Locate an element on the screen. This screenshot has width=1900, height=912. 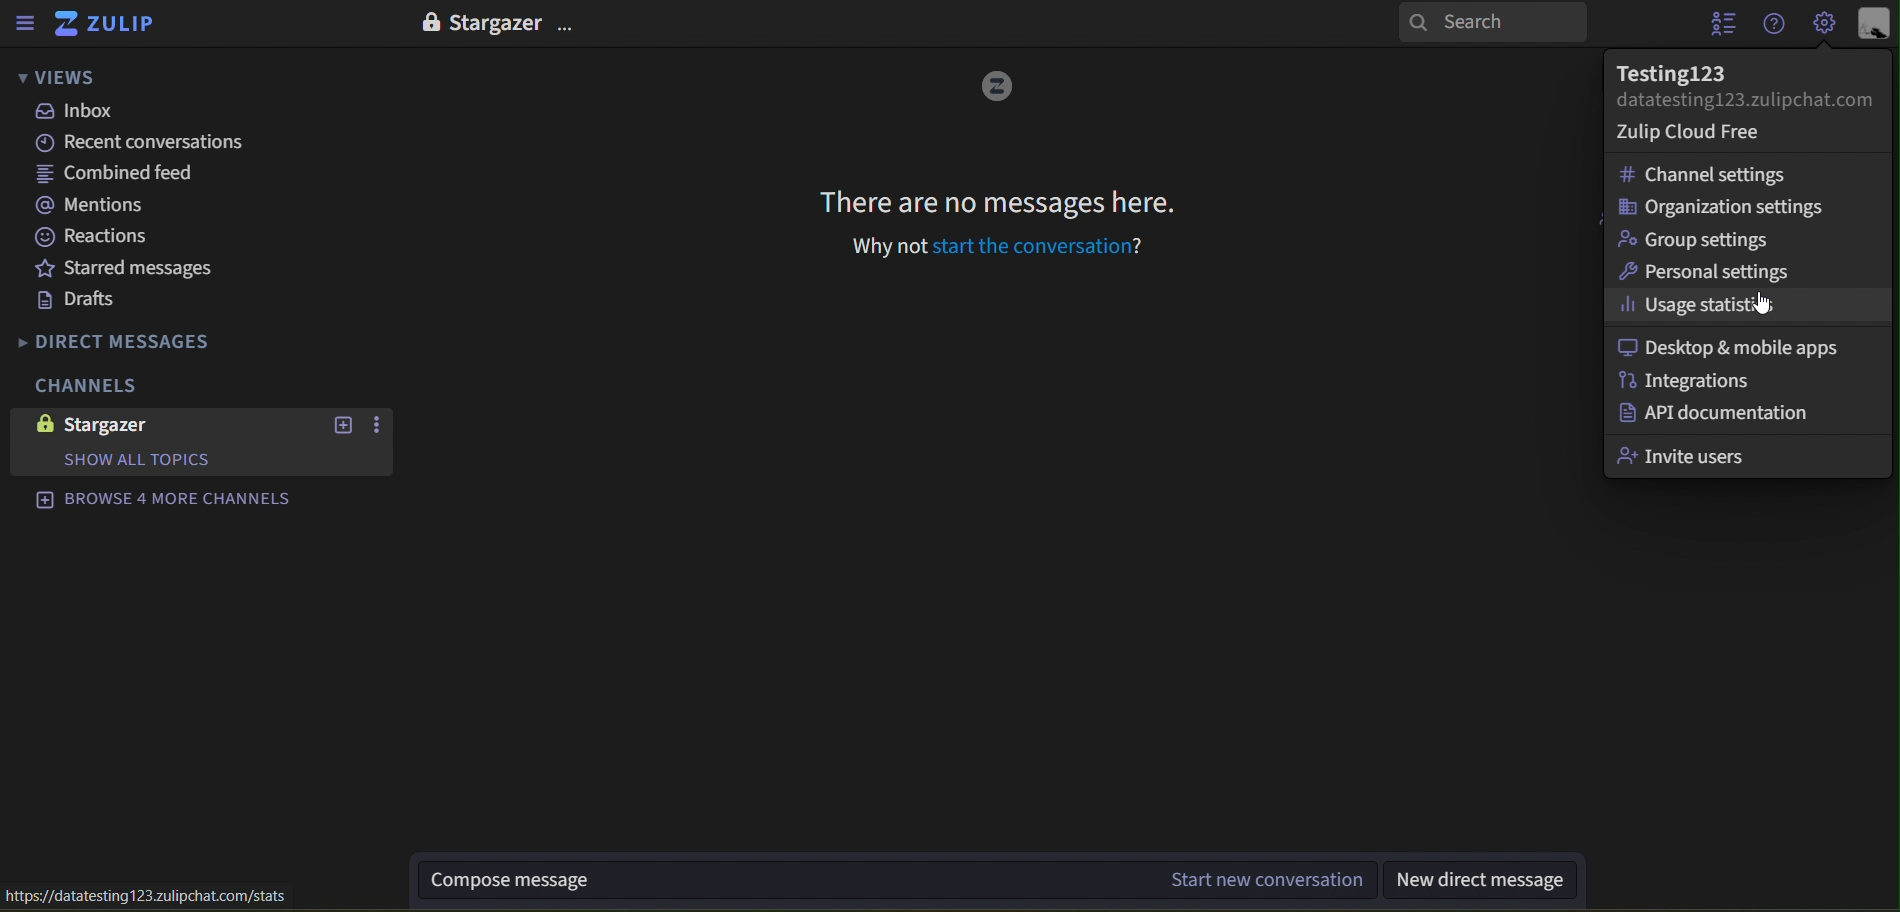
There are no messages here. is located at coordinates (996, 202).